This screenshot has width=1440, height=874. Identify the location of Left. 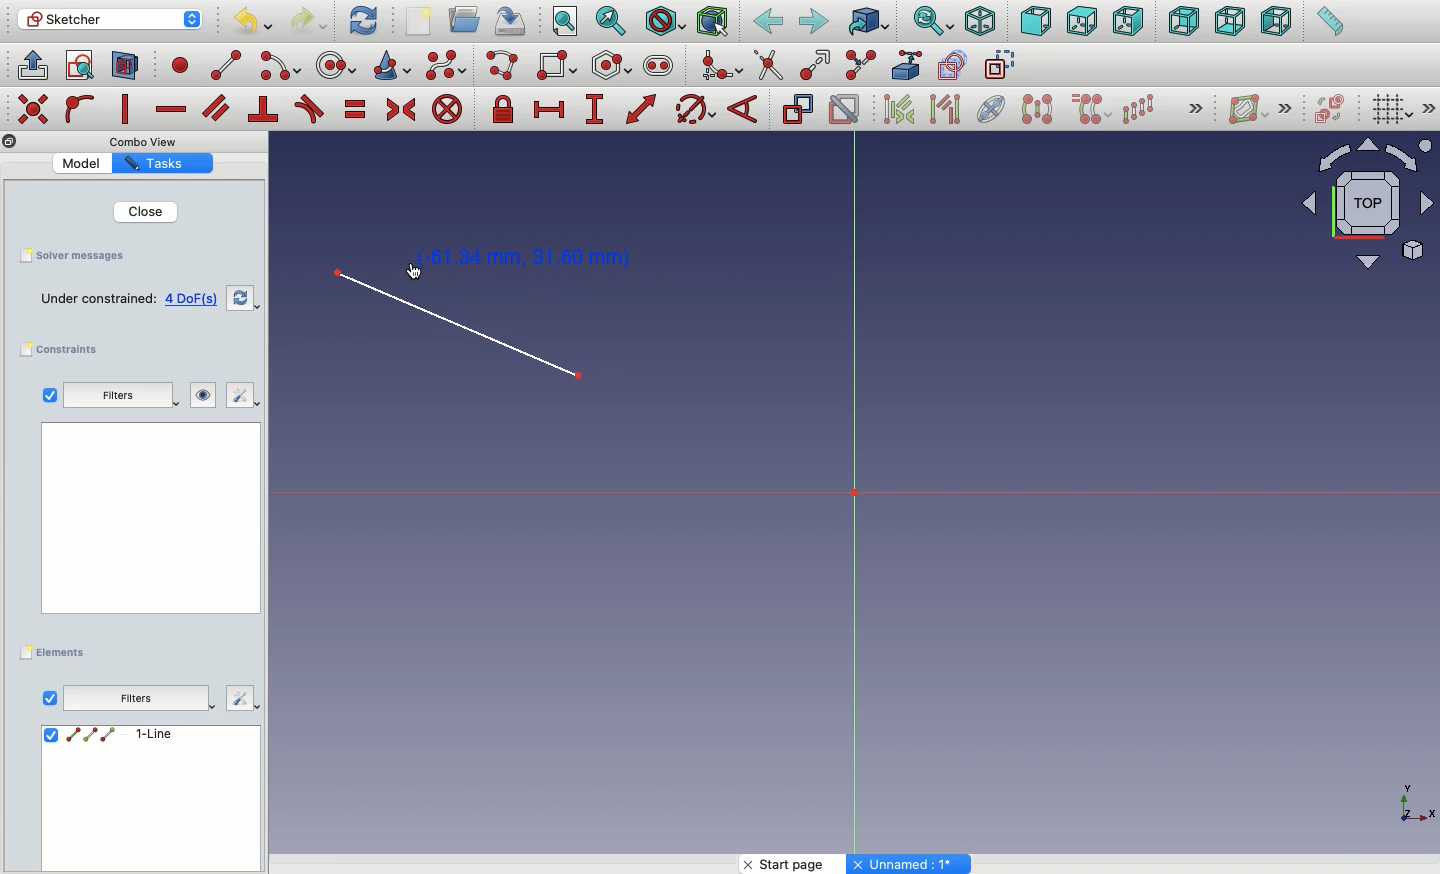
(1277, 23).